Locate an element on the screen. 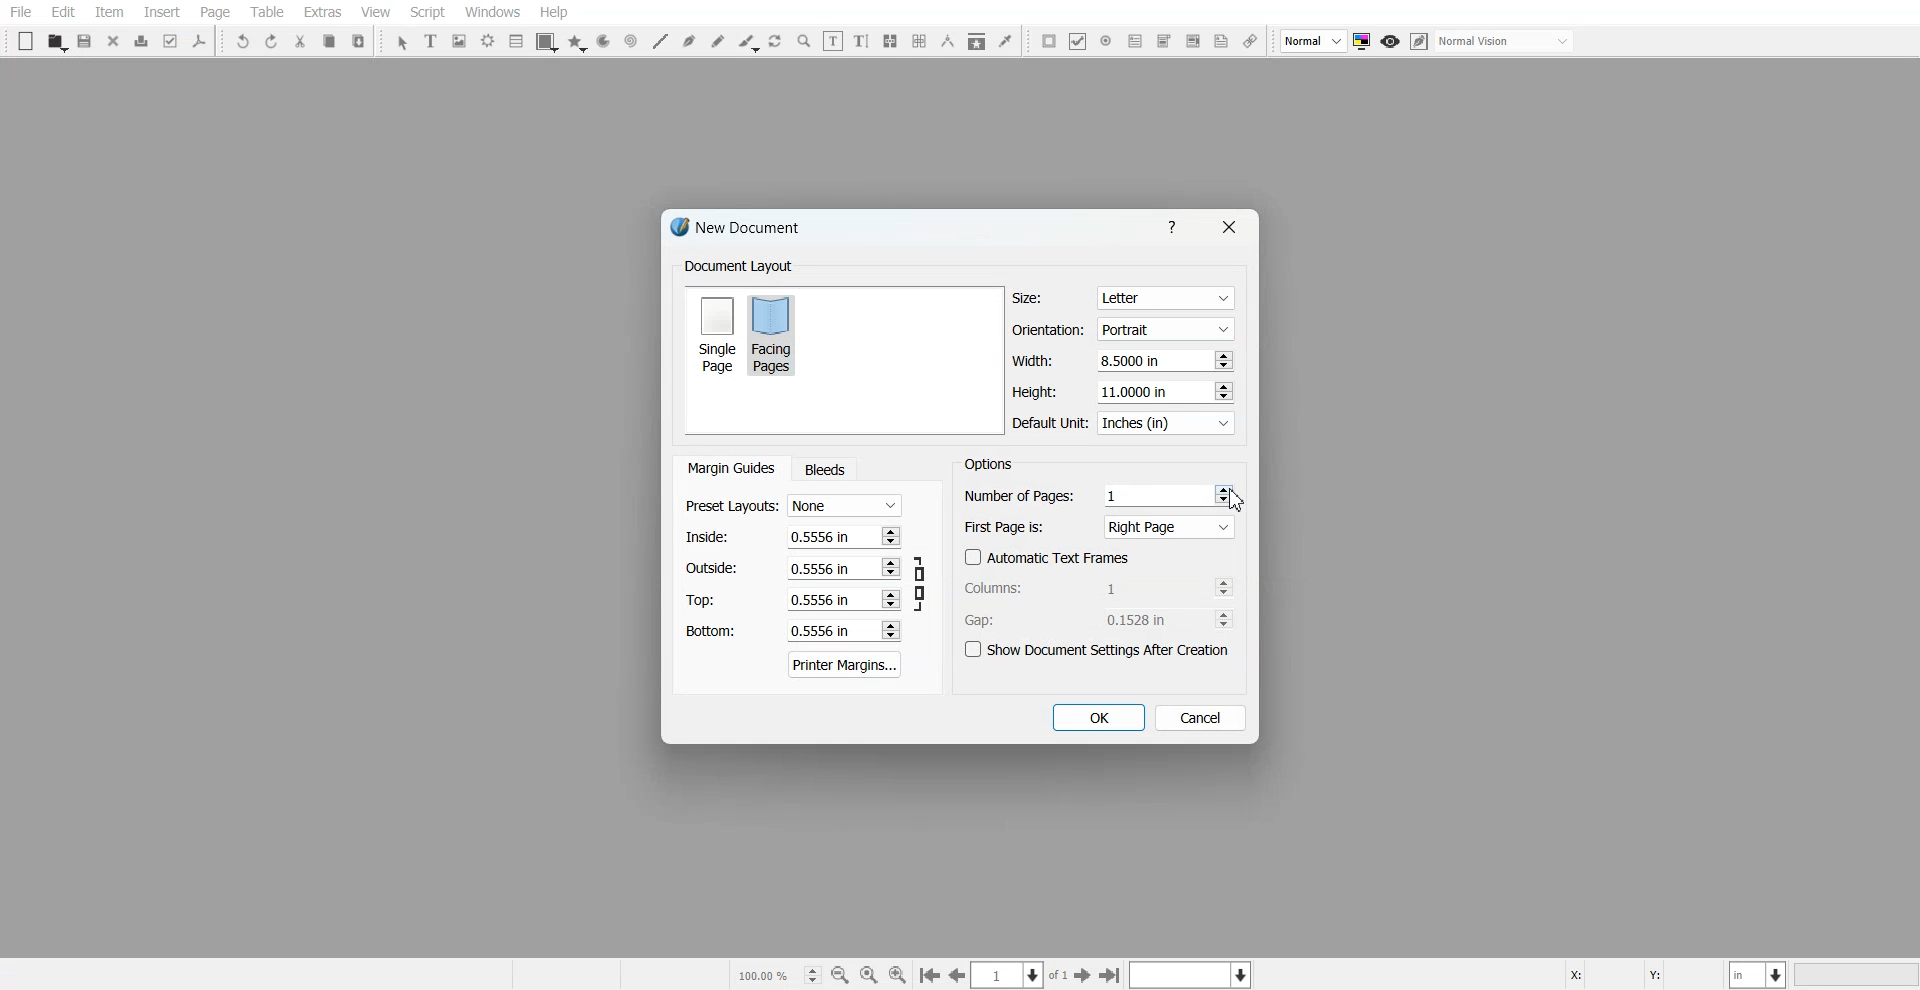  Inches is located at coordinates (1166, 424).